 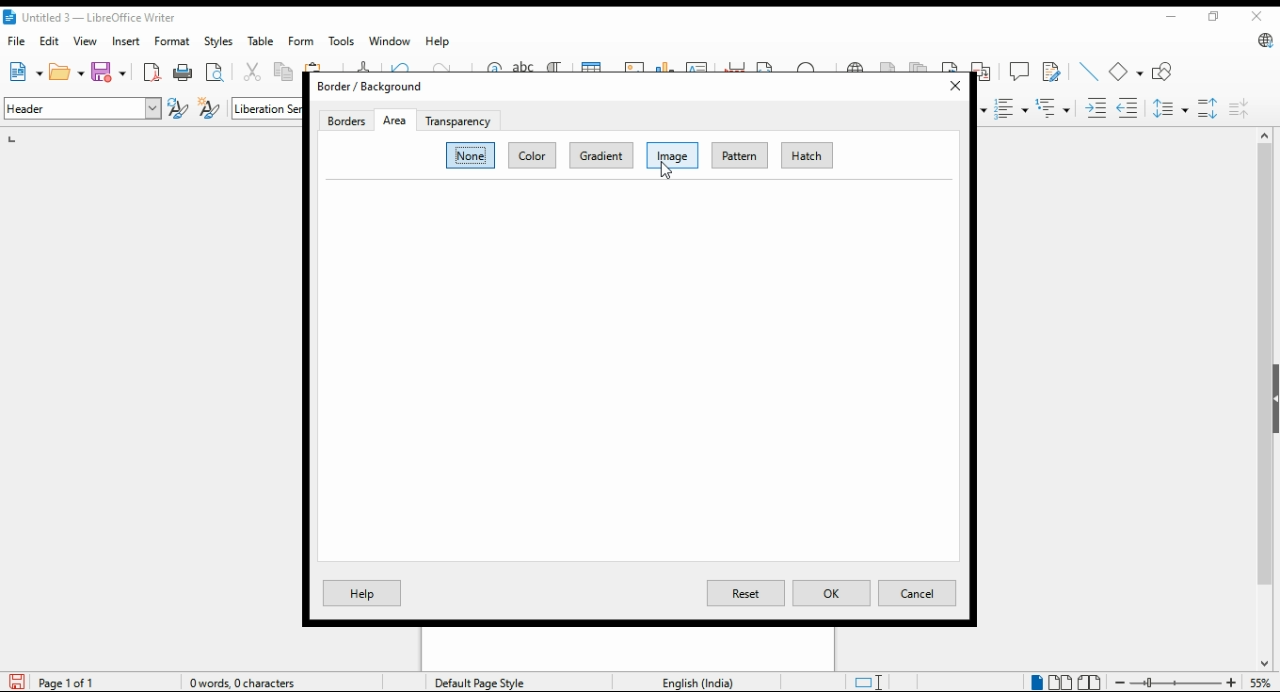 What do you see at coordinates (1169, 15) in the screenshot?
I see `minimize` at bounding box center [1169, 15].